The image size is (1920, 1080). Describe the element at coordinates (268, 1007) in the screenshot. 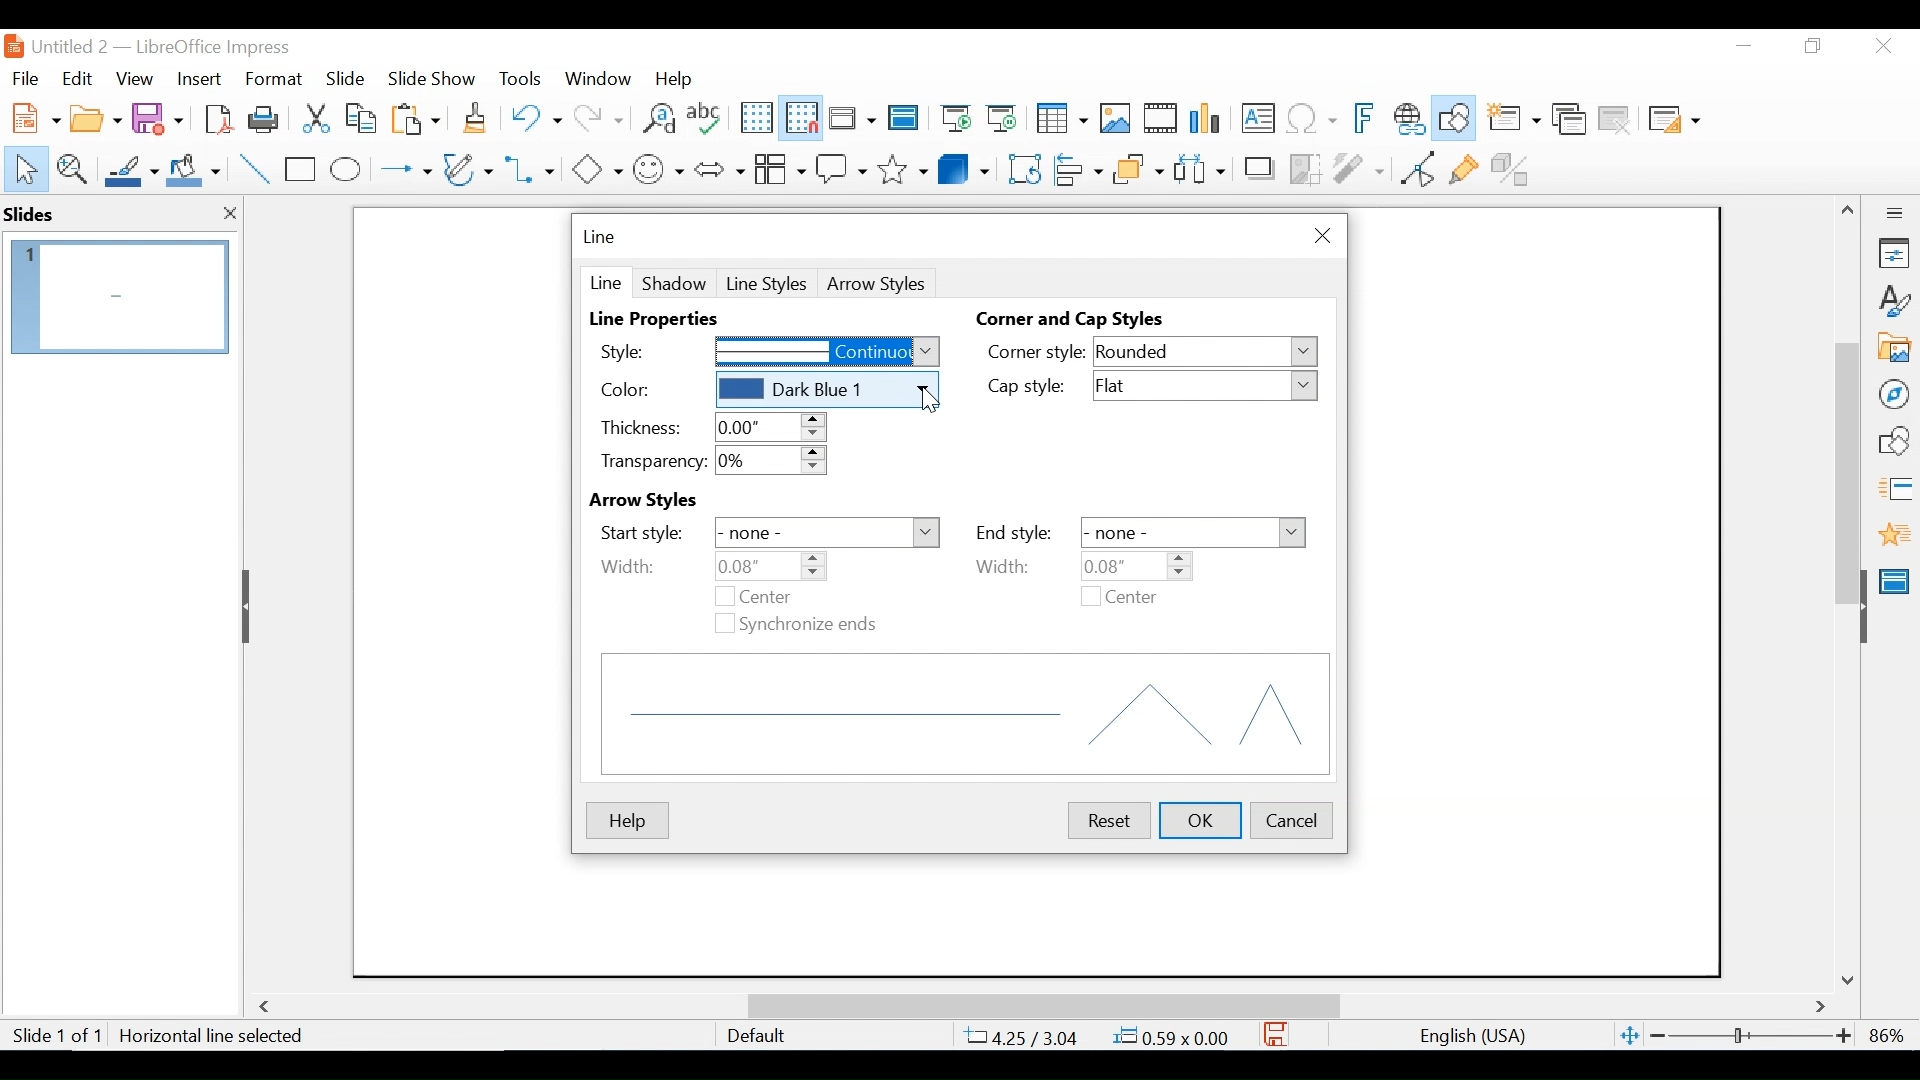

I see `Scroll Left` at that location.